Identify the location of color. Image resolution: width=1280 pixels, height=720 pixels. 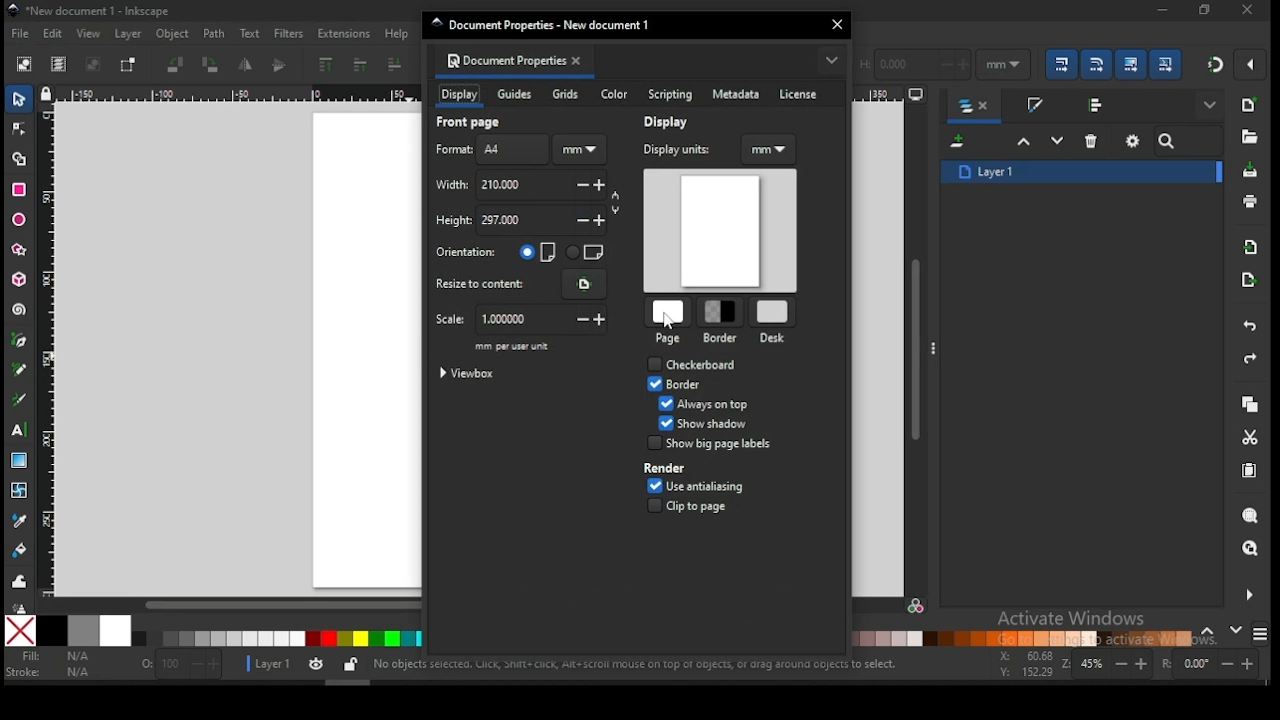
(614, 95).